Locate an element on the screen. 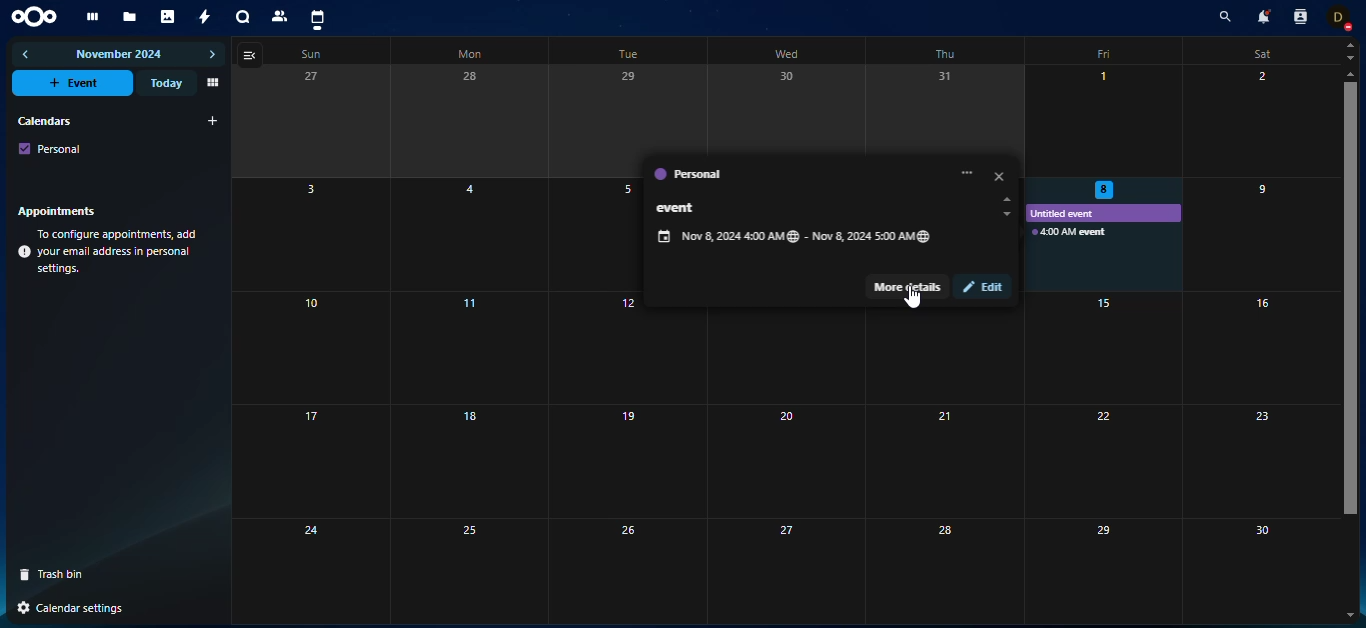 The height and width of the screenshot is (628, 1366). view is located at coordinates (252, 55).